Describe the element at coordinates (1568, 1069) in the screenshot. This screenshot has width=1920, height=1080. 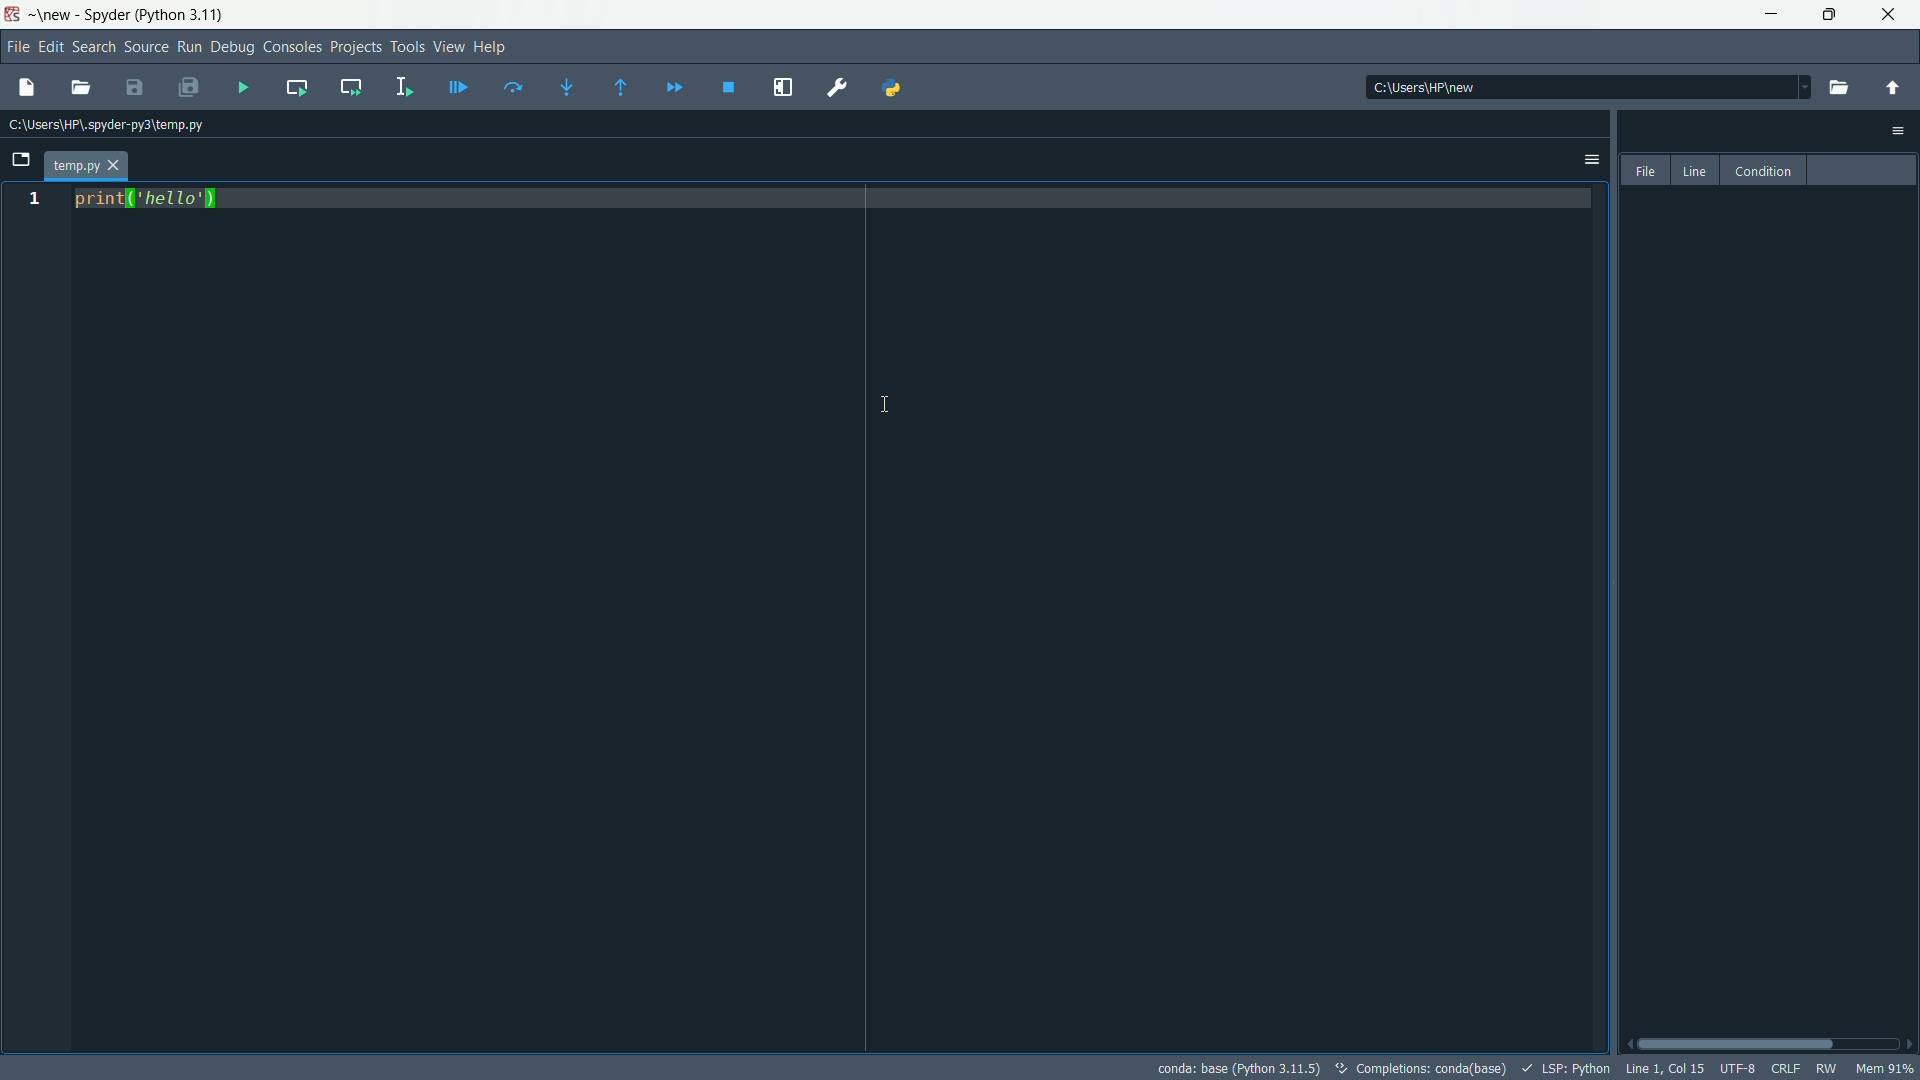
I see `LSP:Python` at that location.